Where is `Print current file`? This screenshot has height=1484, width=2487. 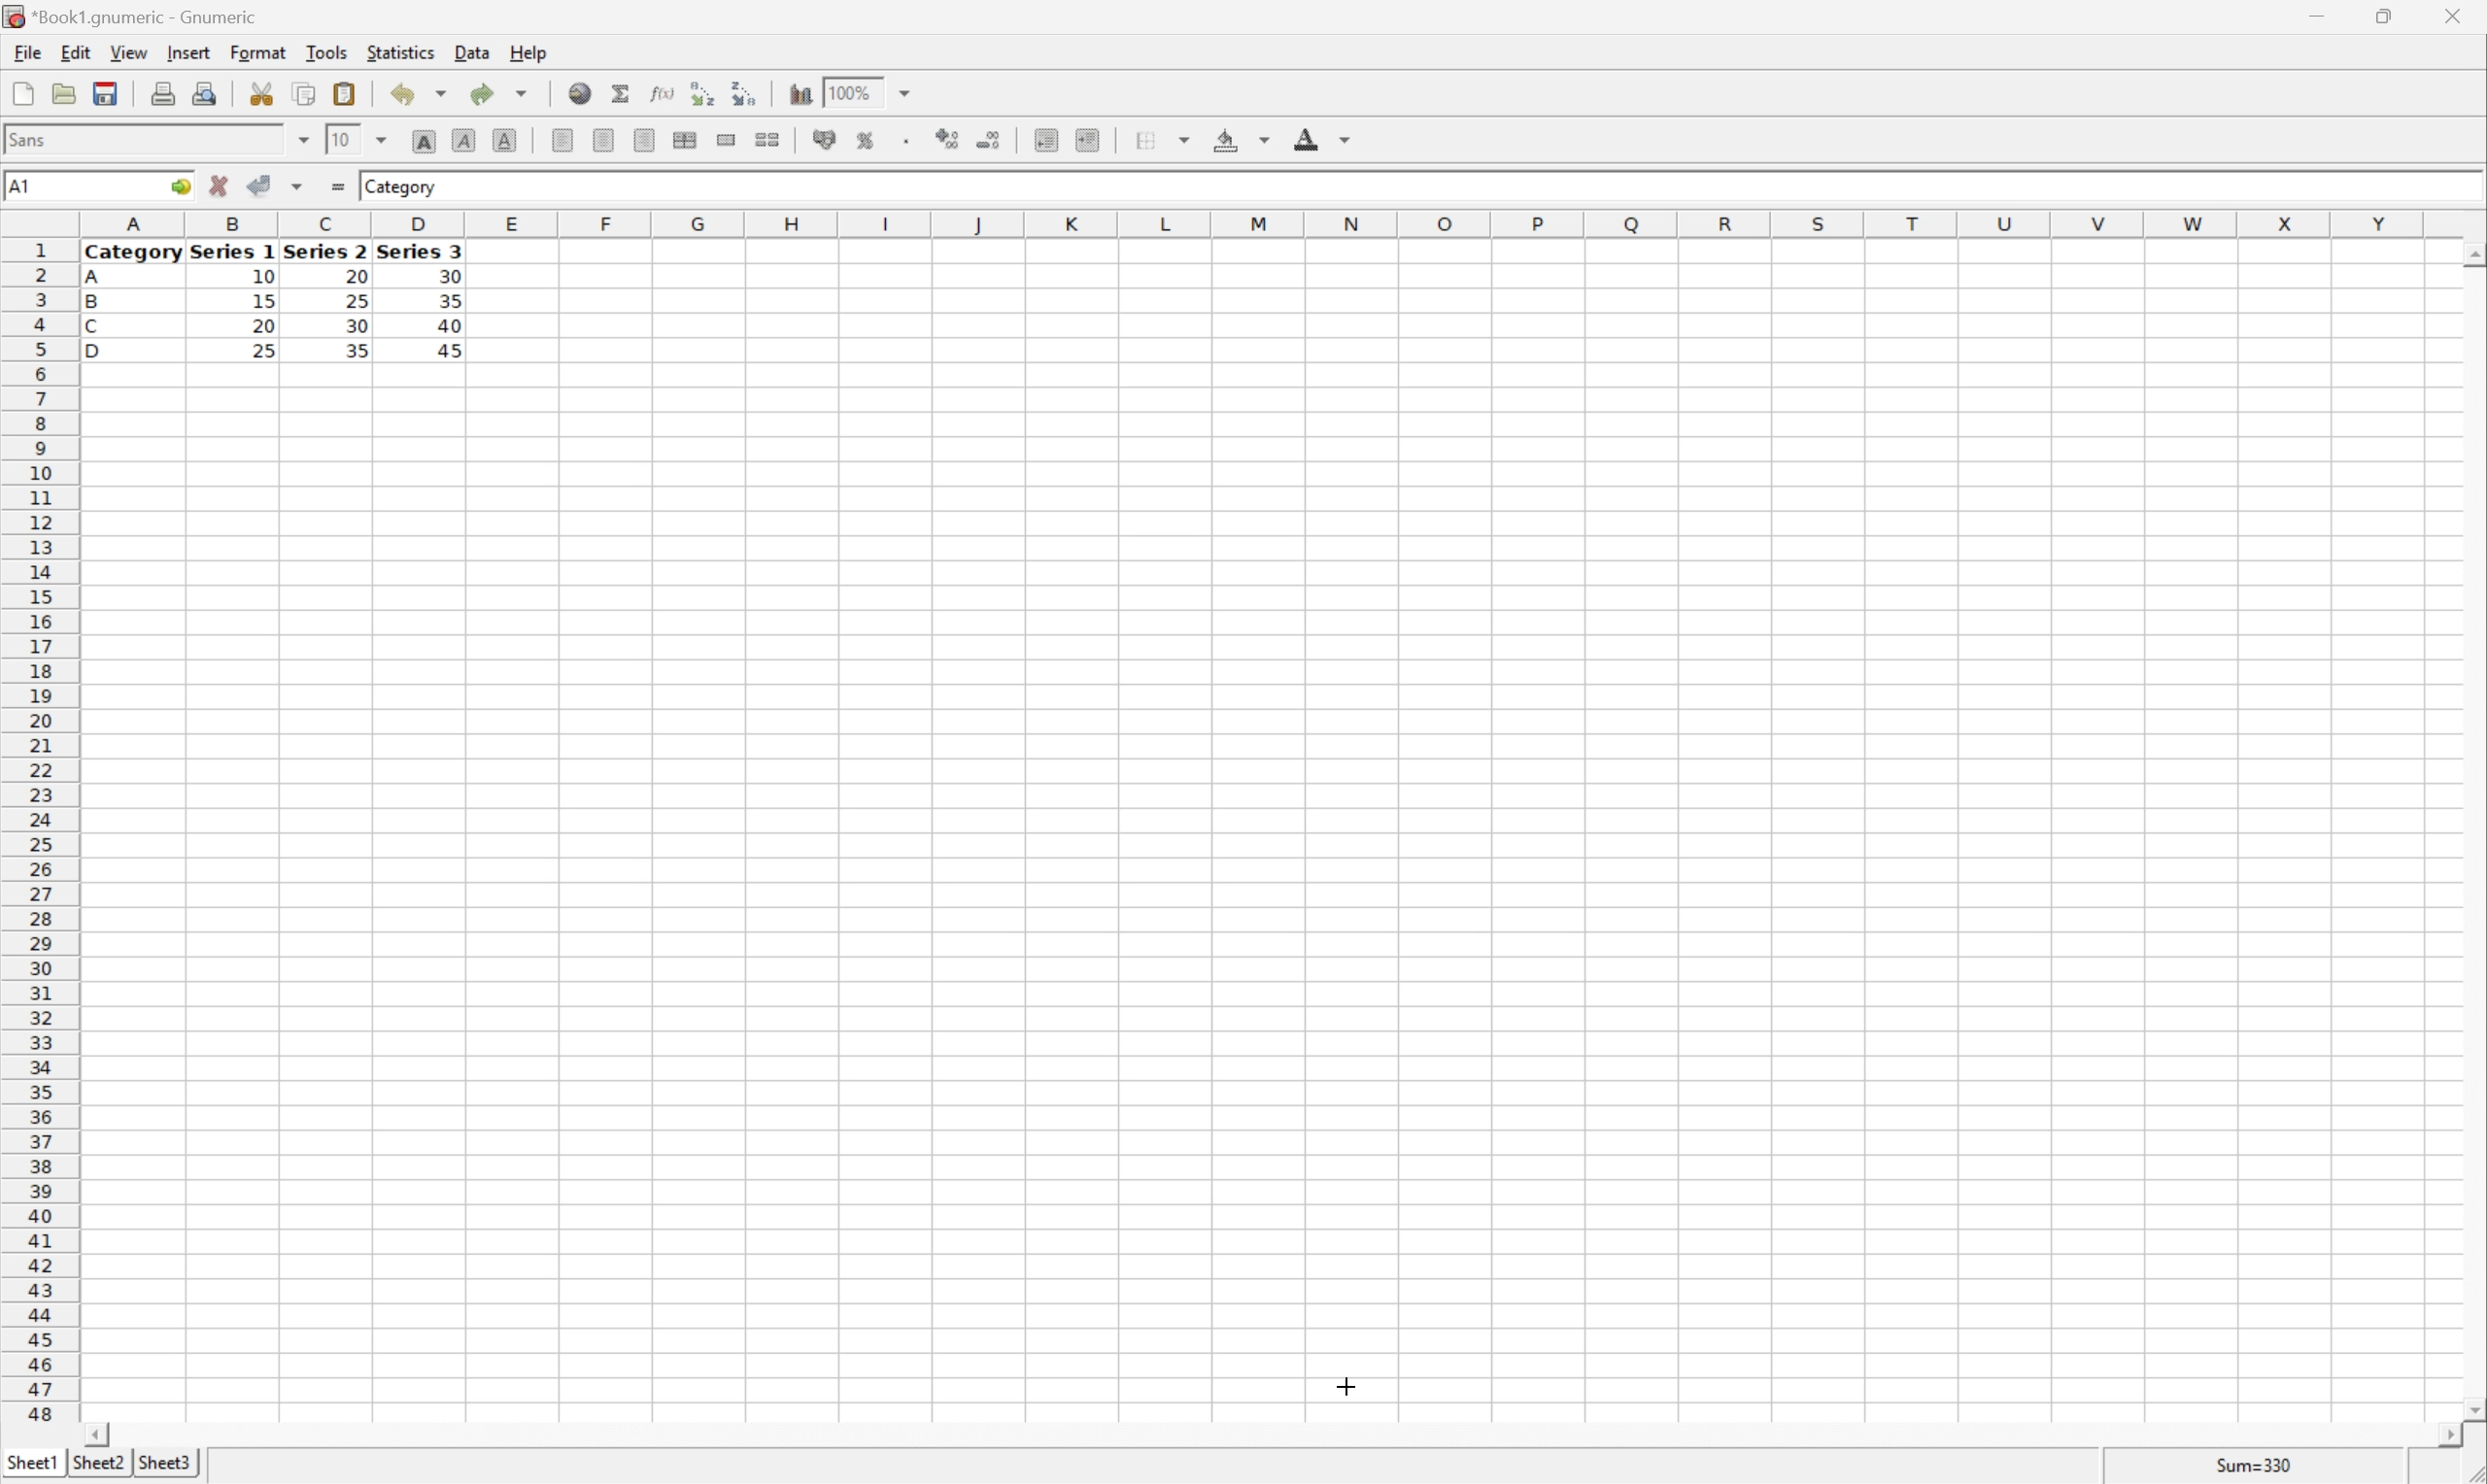 Print current file is located at coordinates (163, 96).